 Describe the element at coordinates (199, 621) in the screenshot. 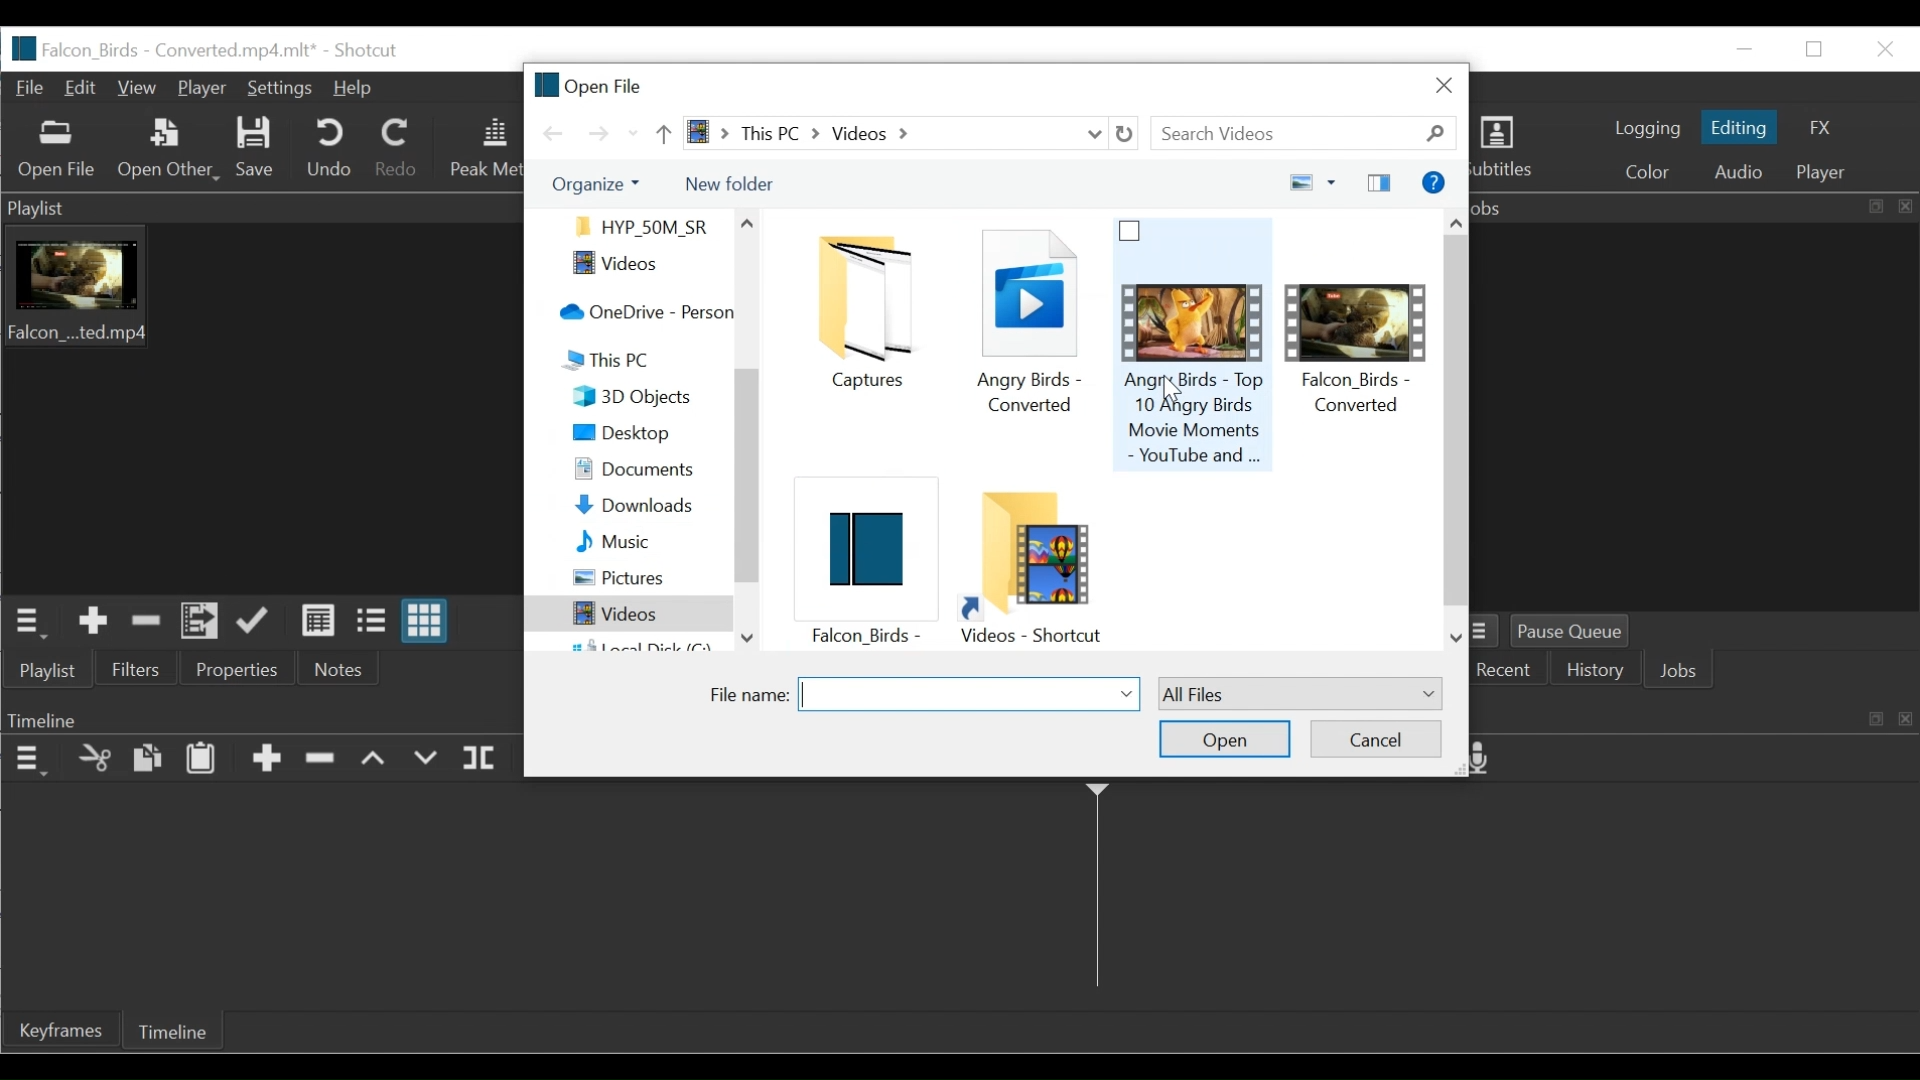

I see `Add the files to the playlist` at that location.